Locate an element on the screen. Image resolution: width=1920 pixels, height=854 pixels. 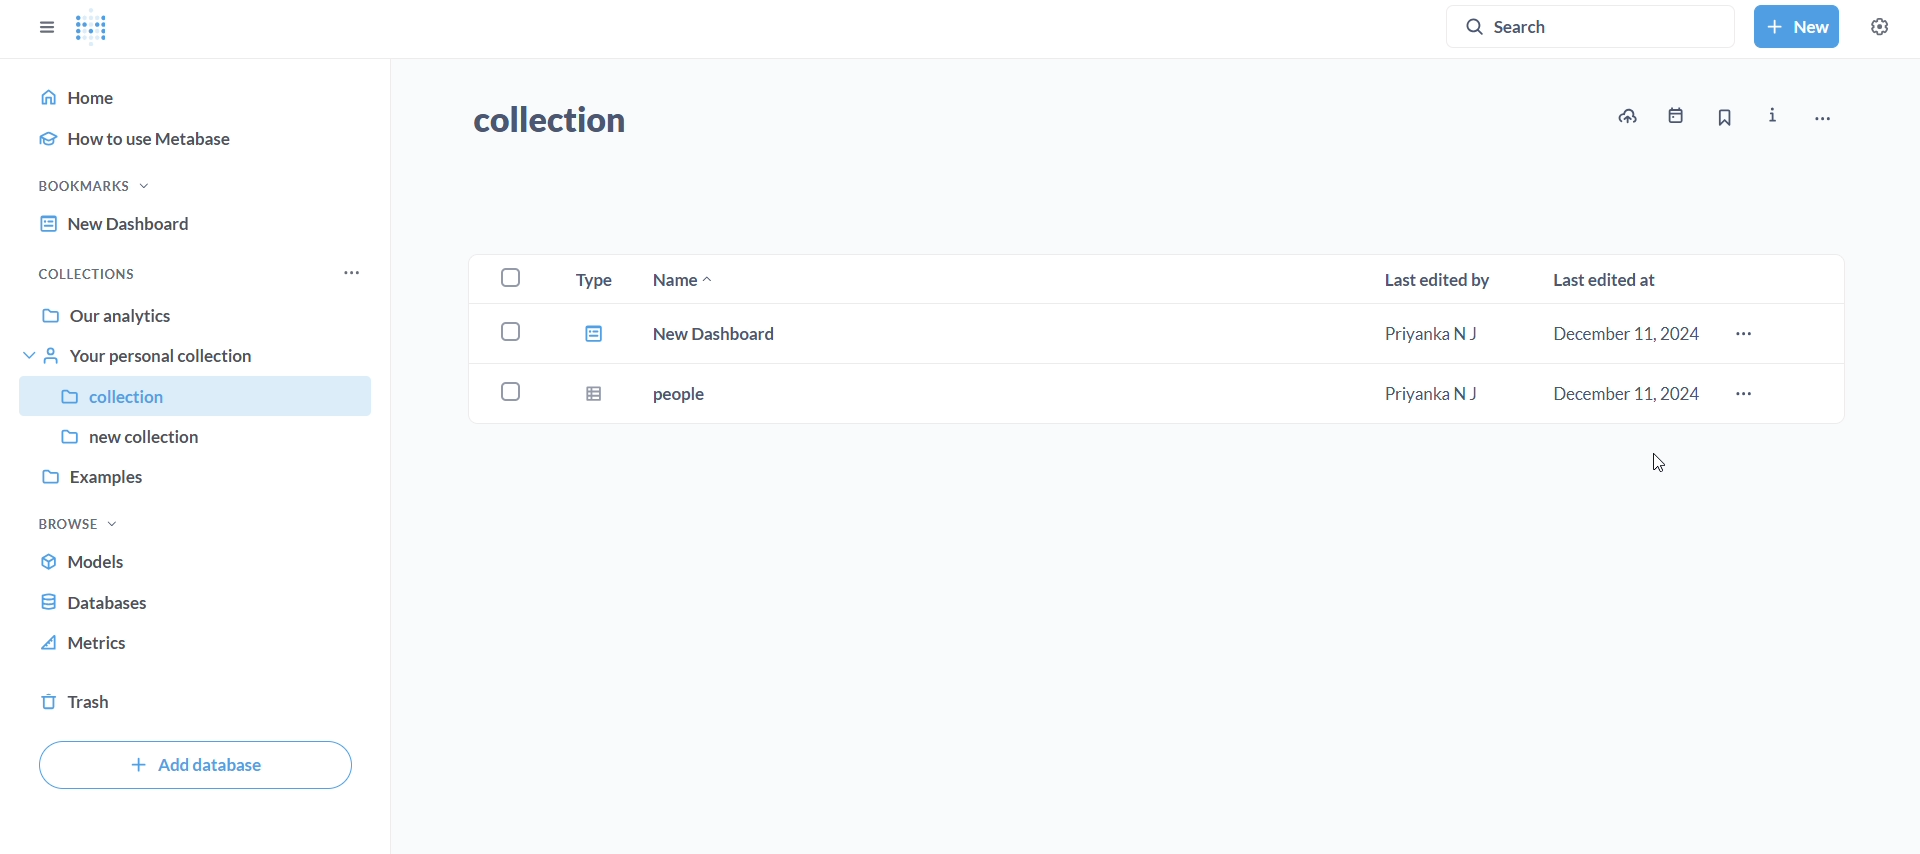
new is located at coordinates (1796, 25).